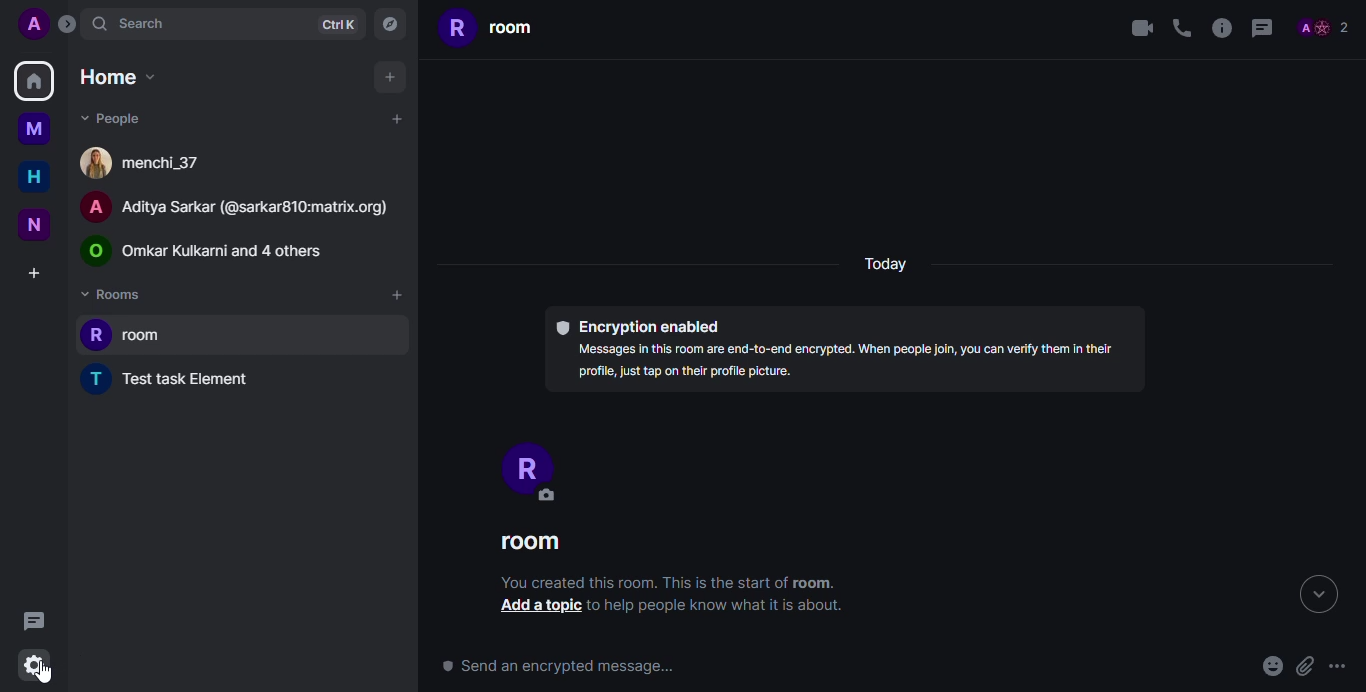 The height and width of the screenshot is (692, 1366). Describe the element at coordinates (389, 76) in the screenshot. I see `add` at that location.